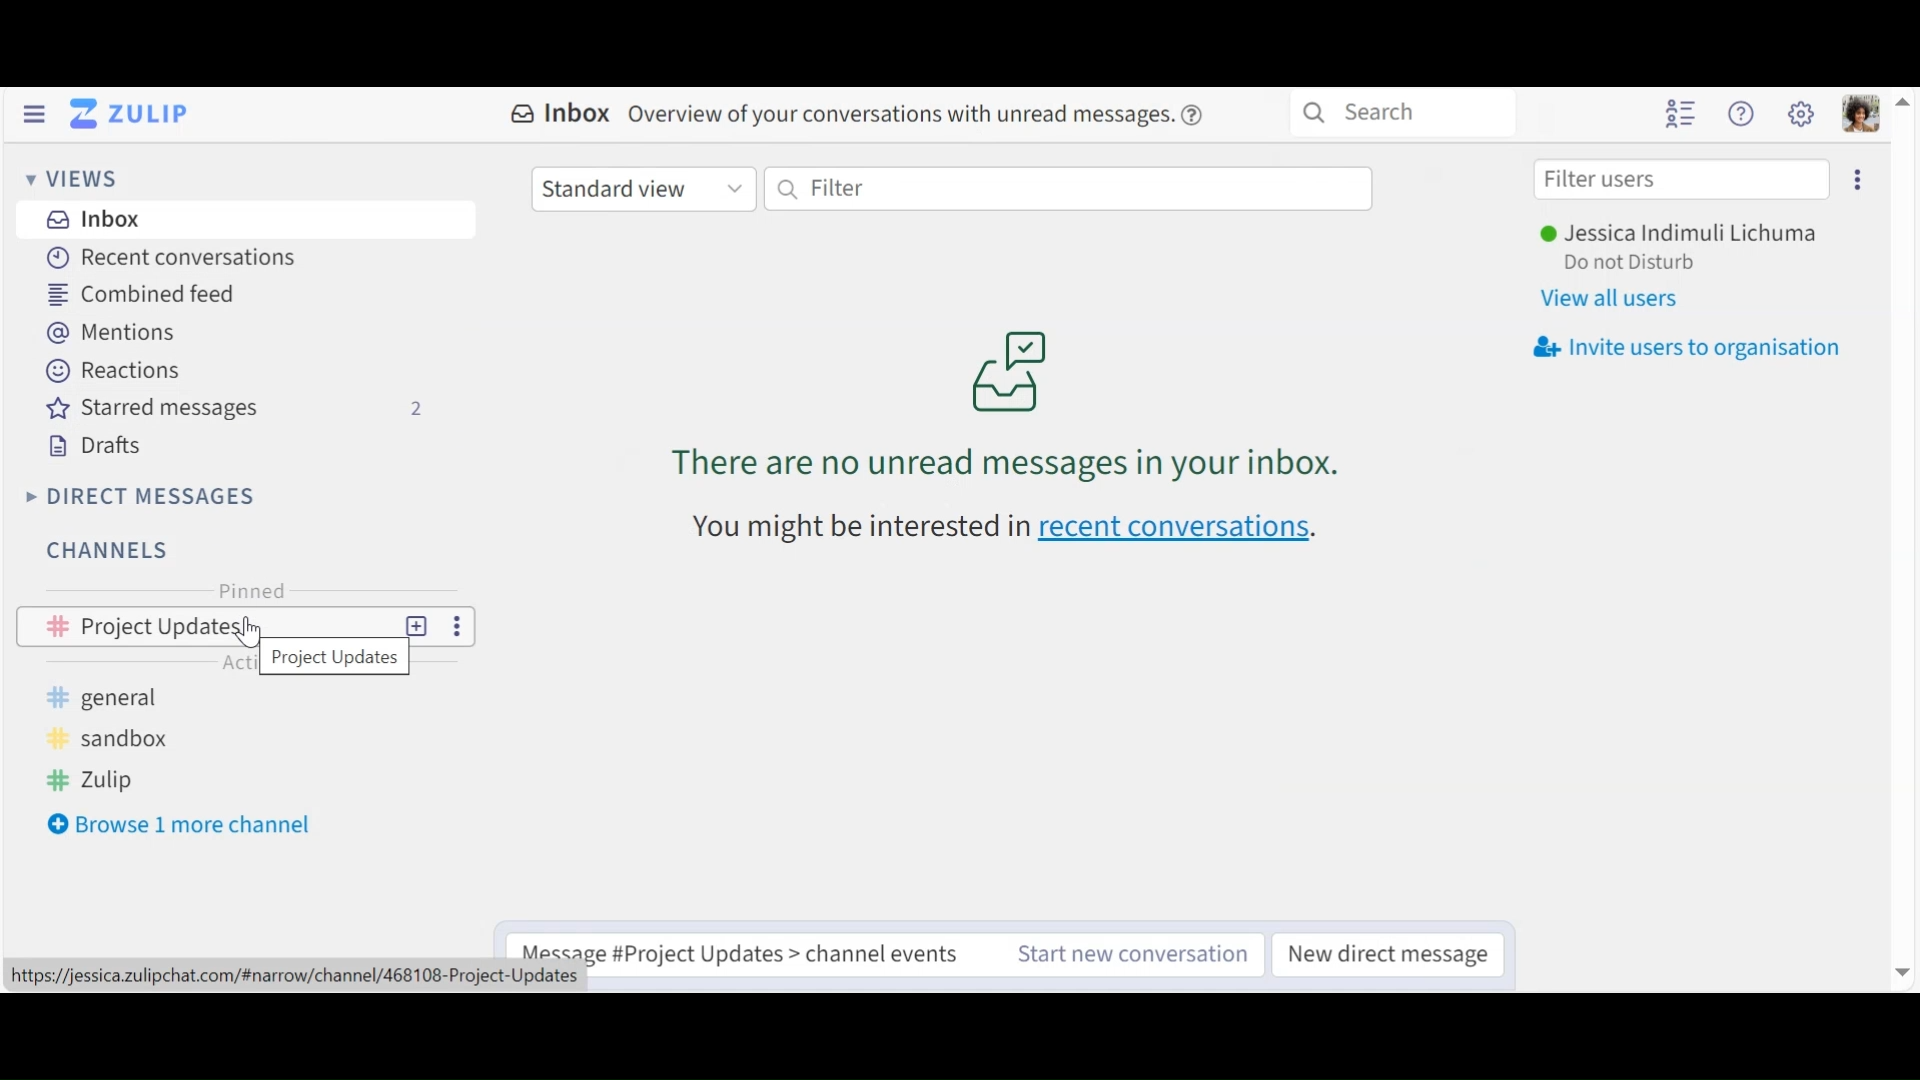  What do you see at coordinates (1803, 116) in the screenshot?
I see `Main menu` at bounding box center [1803, 116].